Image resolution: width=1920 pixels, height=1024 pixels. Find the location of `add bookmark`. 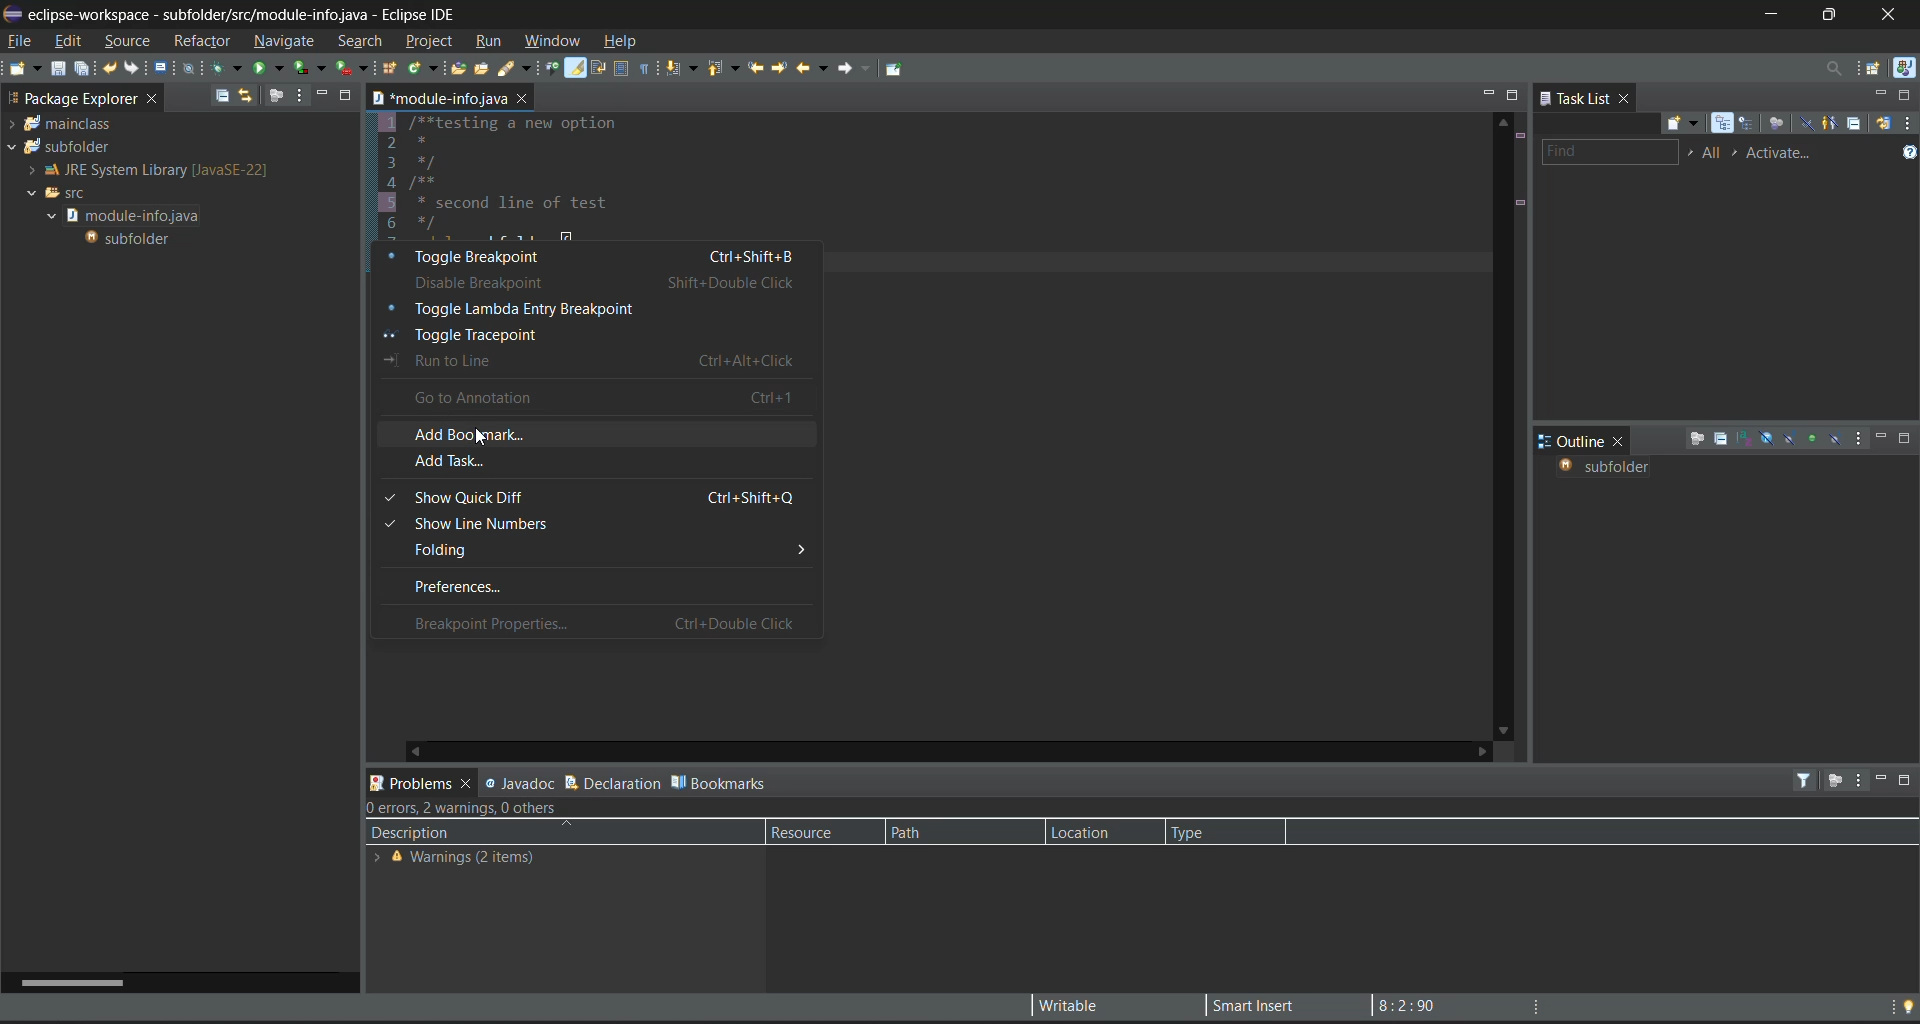

add bookmark is located at coordinates (596, 432).